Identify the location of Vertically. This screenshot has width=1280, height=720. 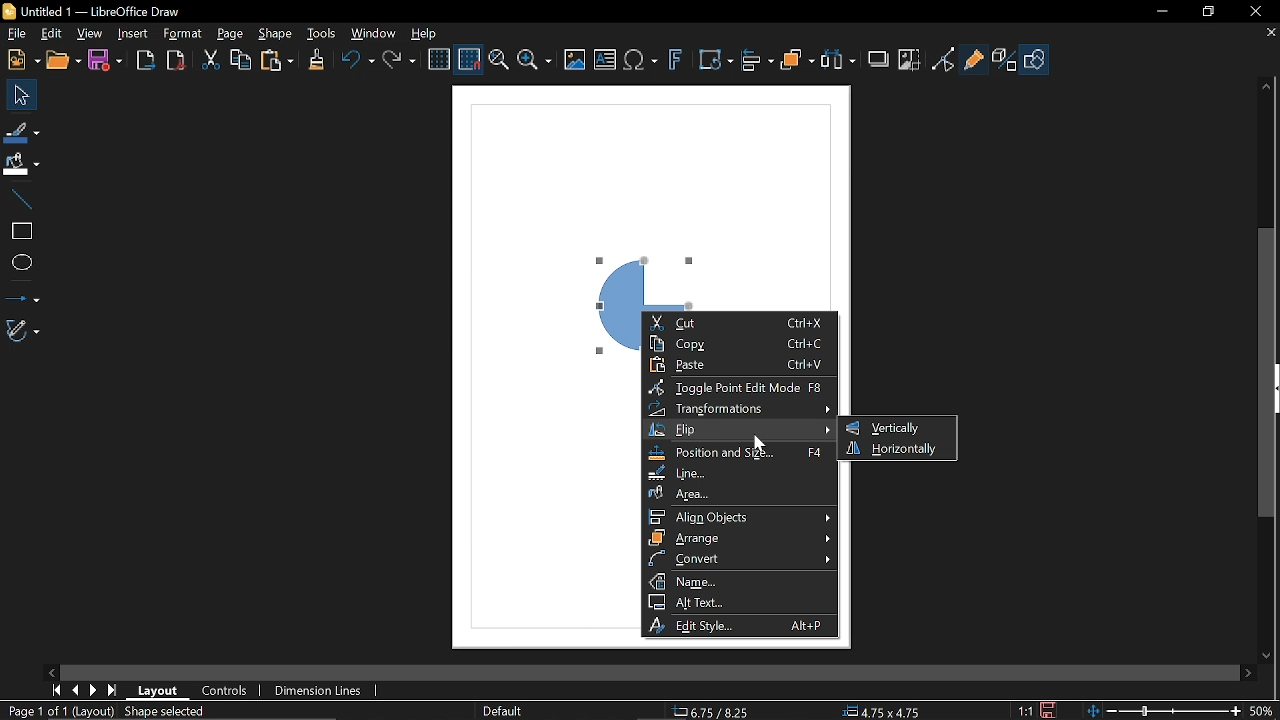
(886, 427).